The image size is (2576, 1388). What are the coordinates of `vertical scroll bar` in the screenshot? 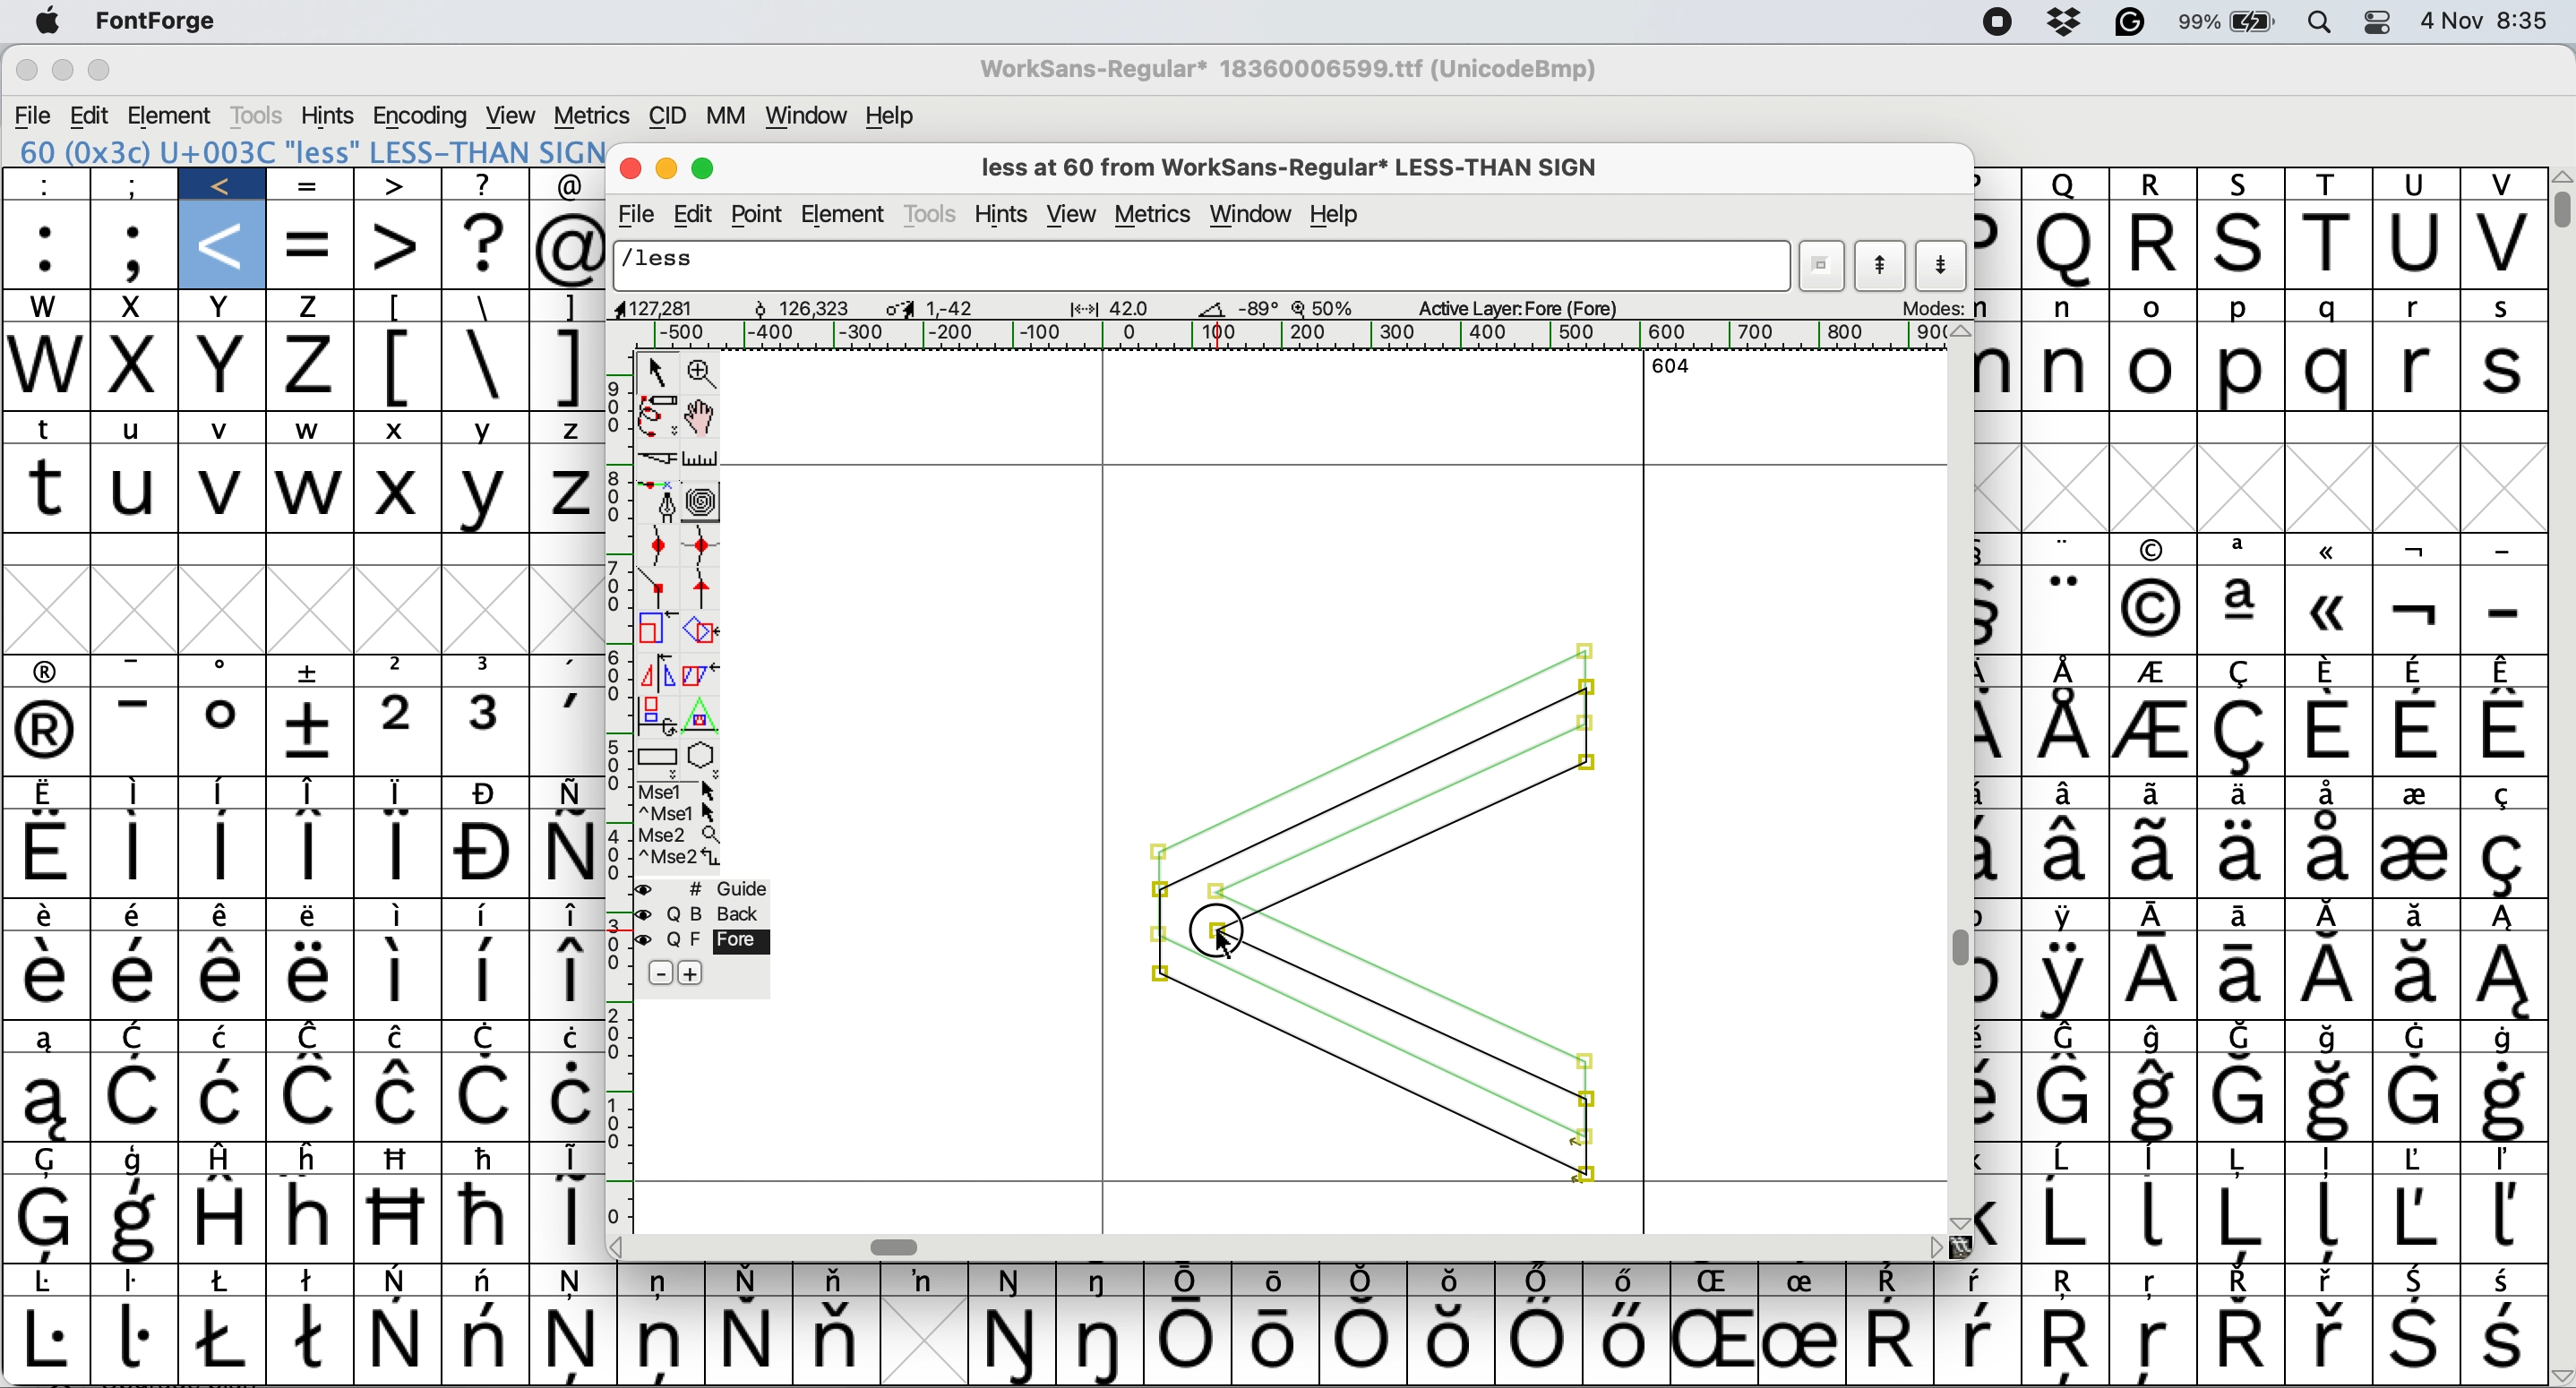 It's located at (1958, 778).